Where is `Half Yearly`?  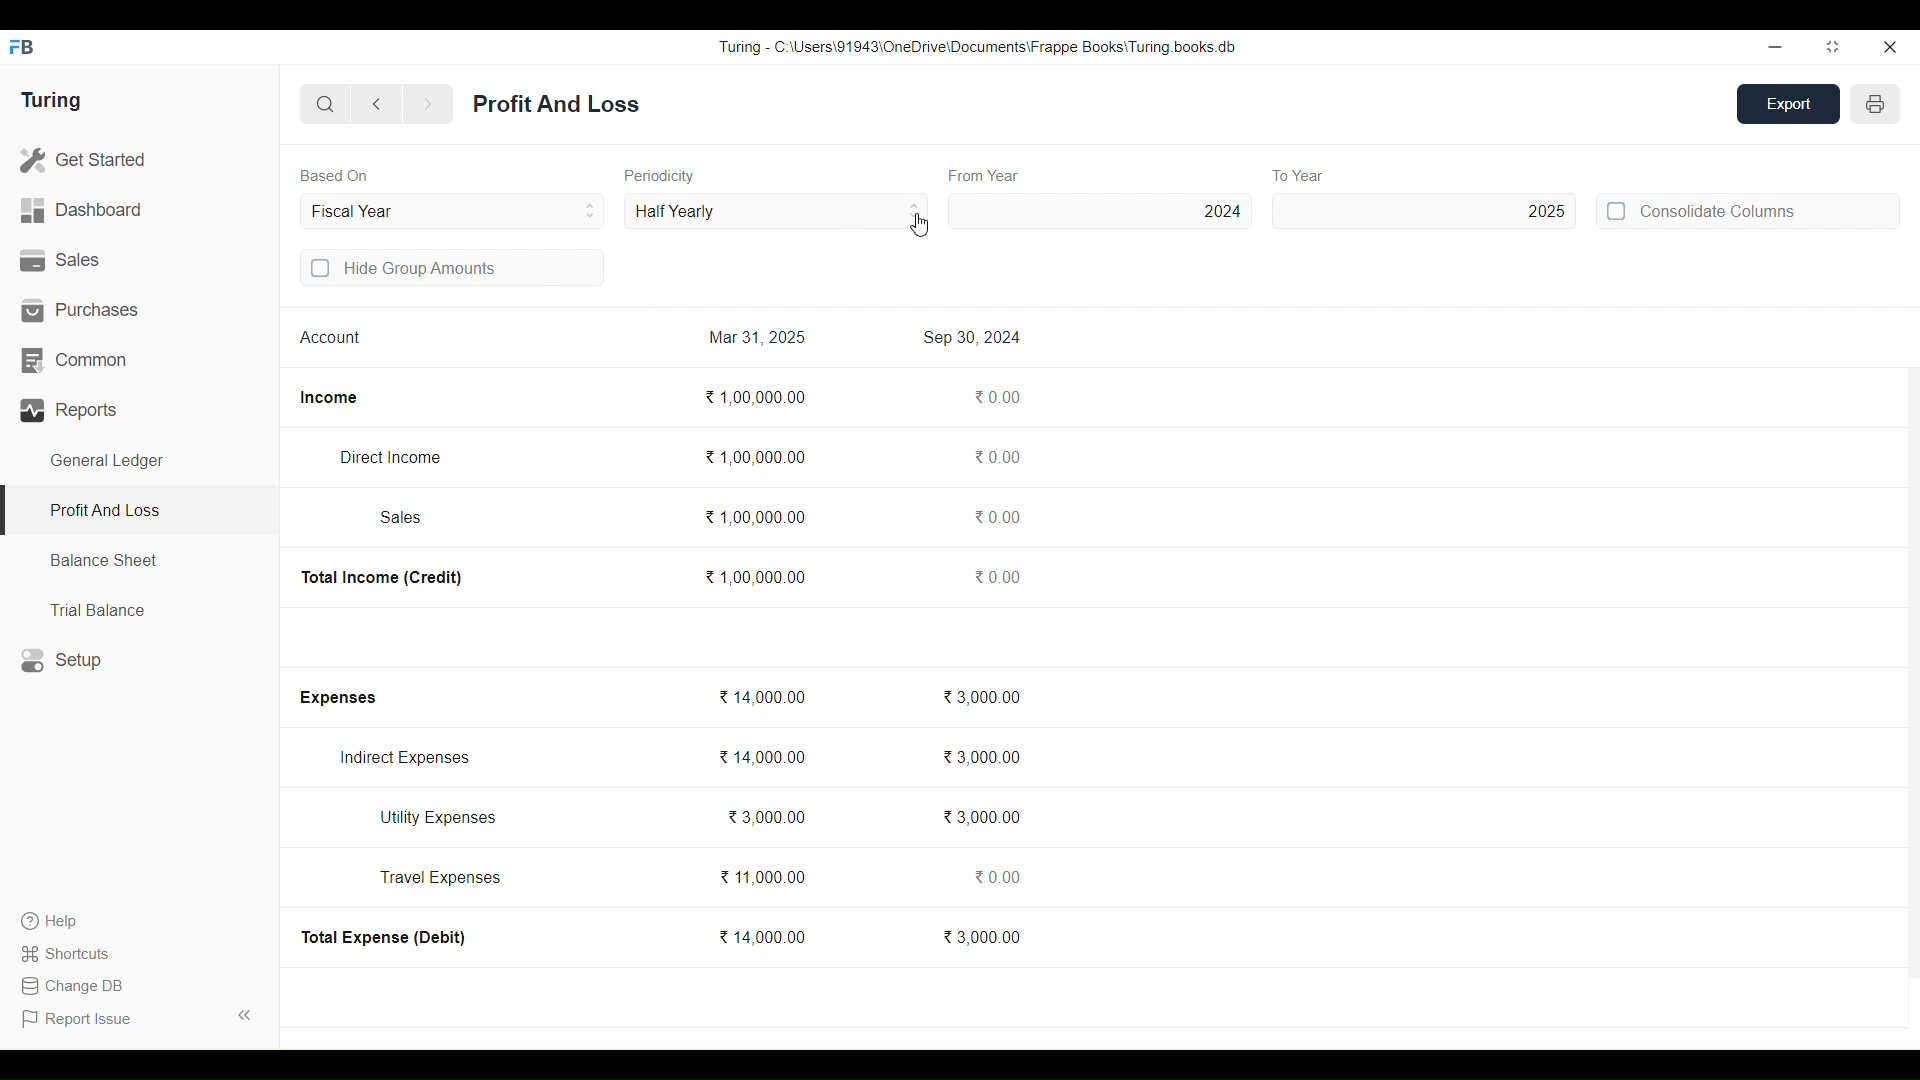
Half Yearly is located at coordinates (776, 210).